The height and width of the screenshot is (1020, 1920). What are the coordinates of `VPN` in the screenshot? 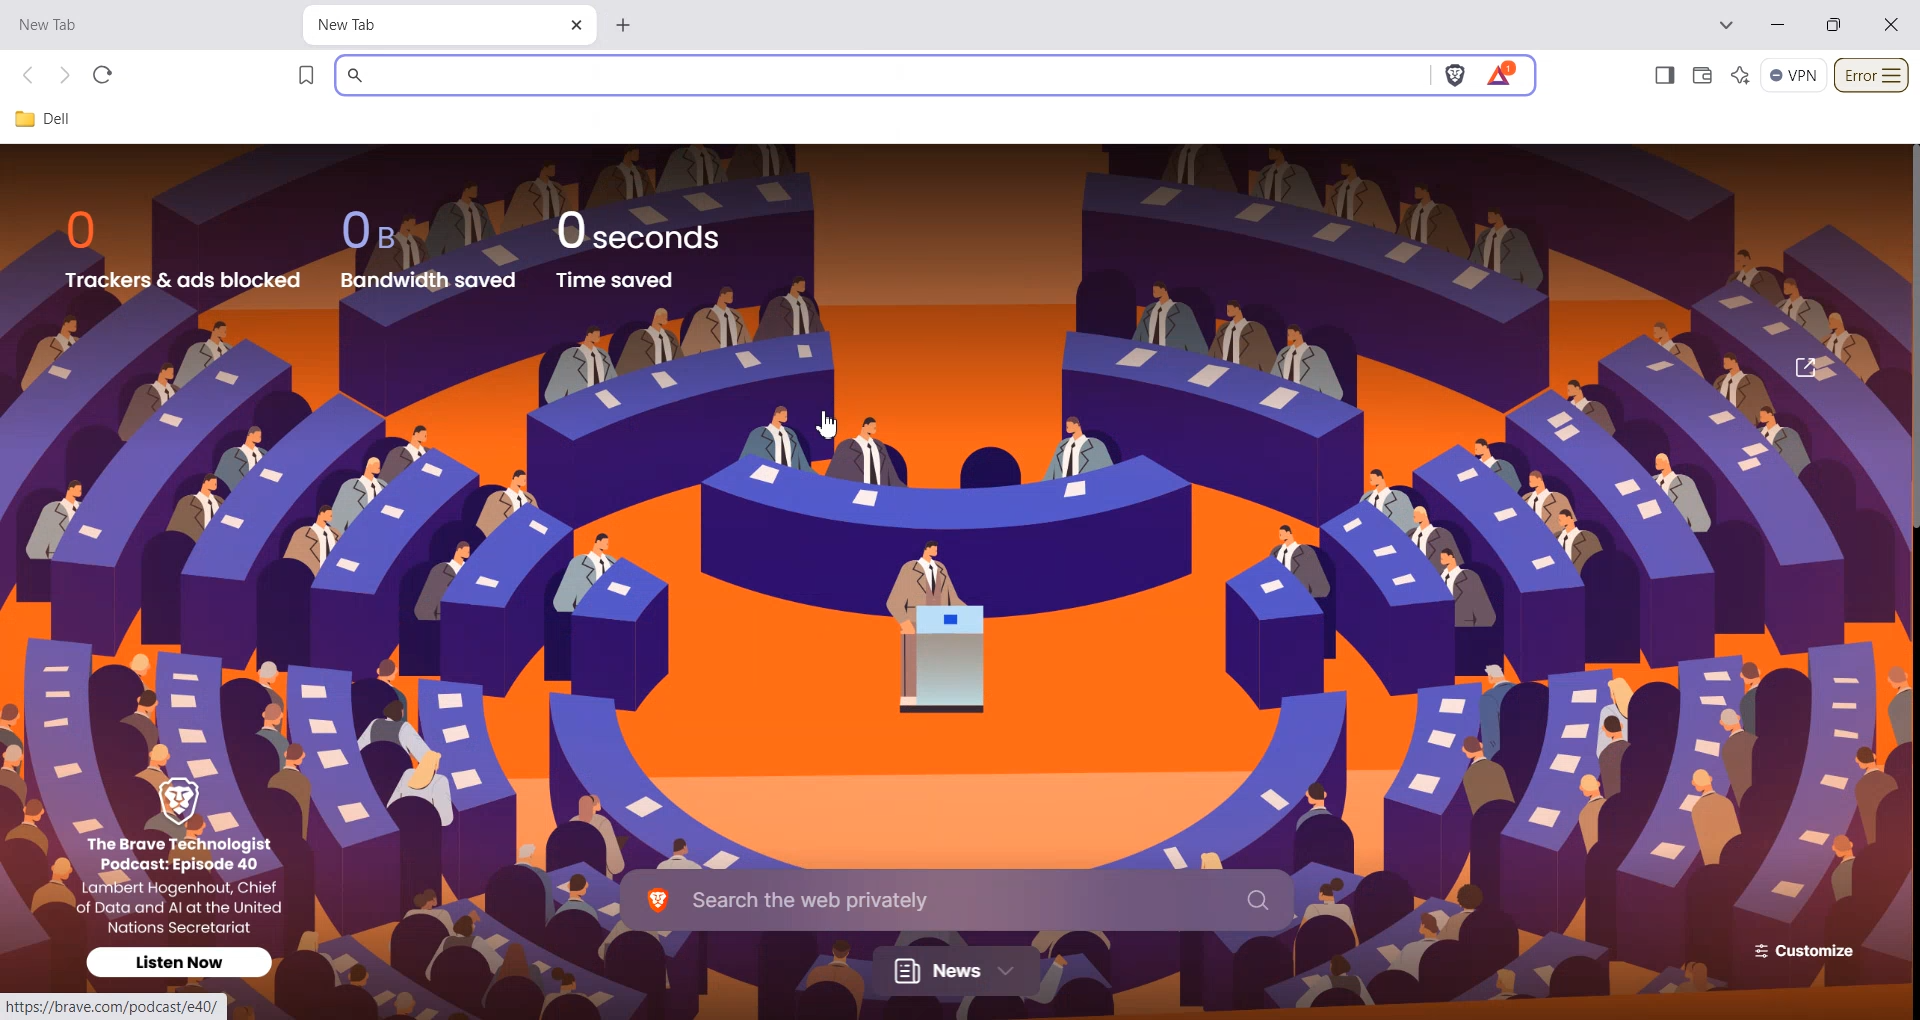 It's located at (1794, 76).